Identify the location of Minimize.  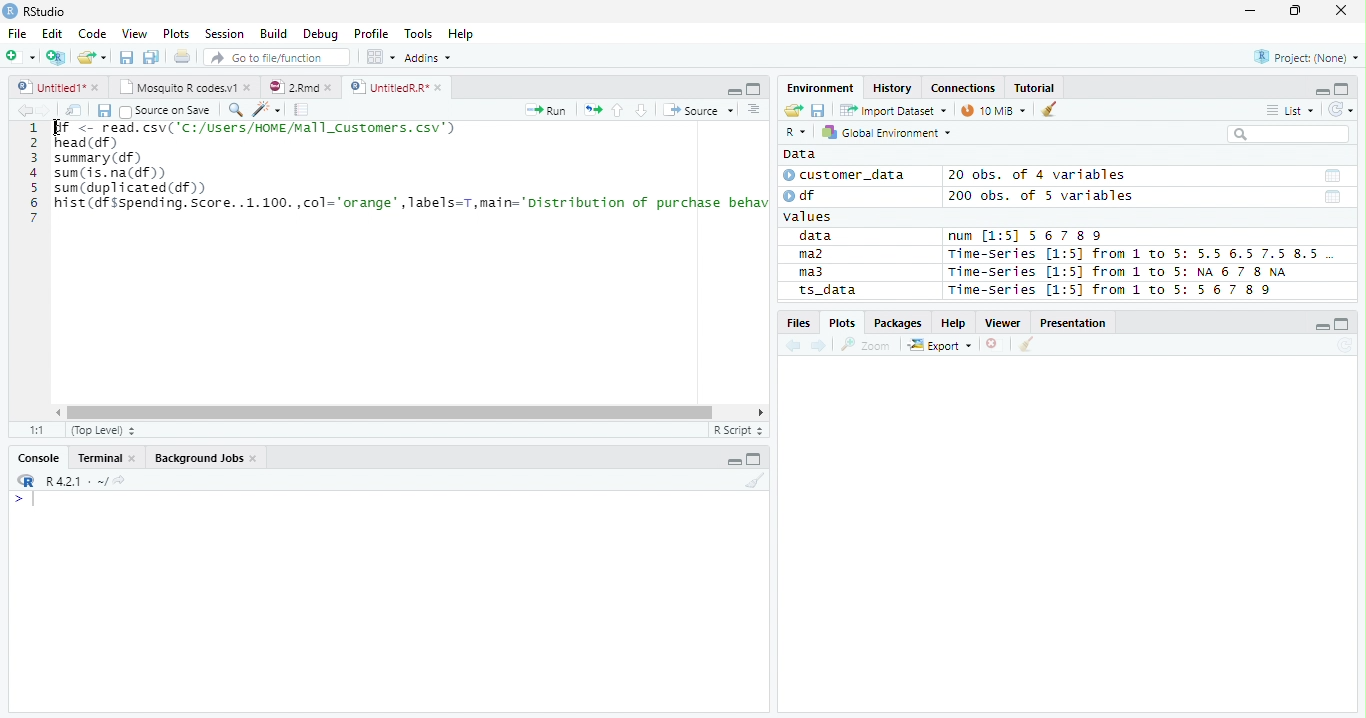
(732, 90).